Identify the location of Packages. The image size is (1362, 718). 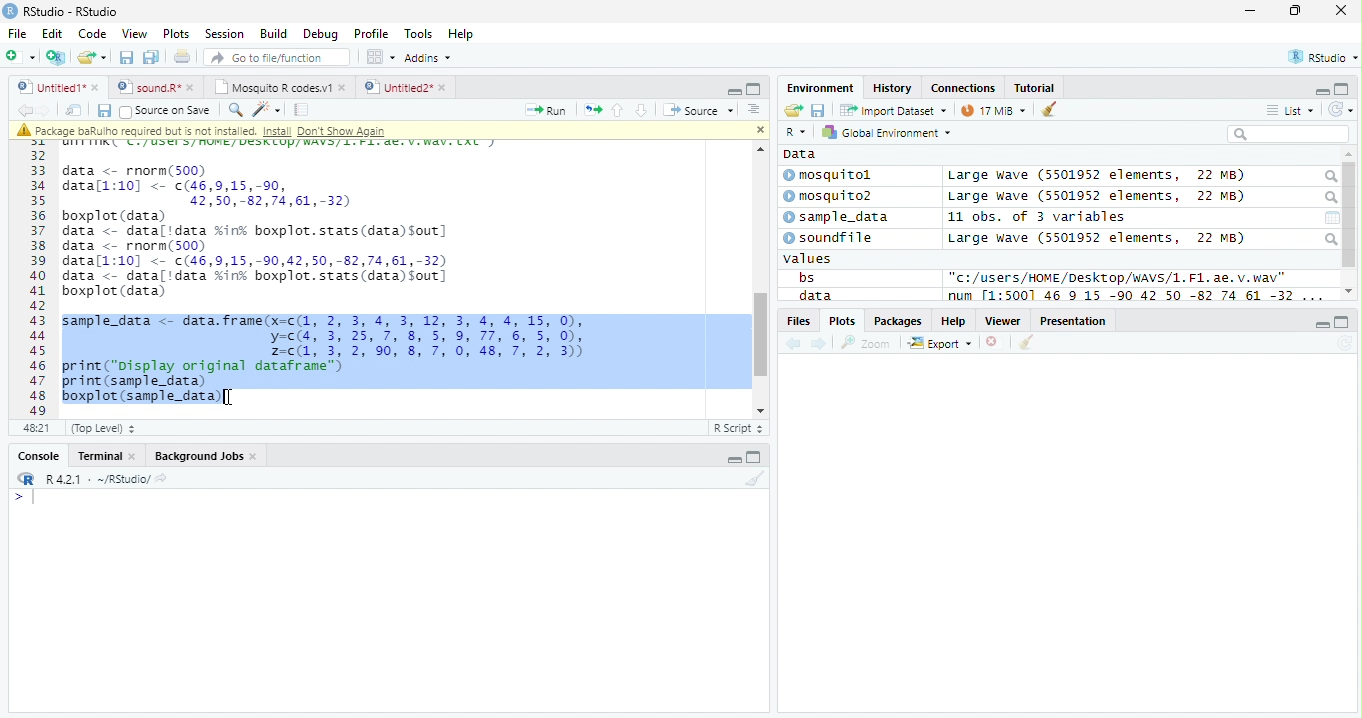
(899, 321).